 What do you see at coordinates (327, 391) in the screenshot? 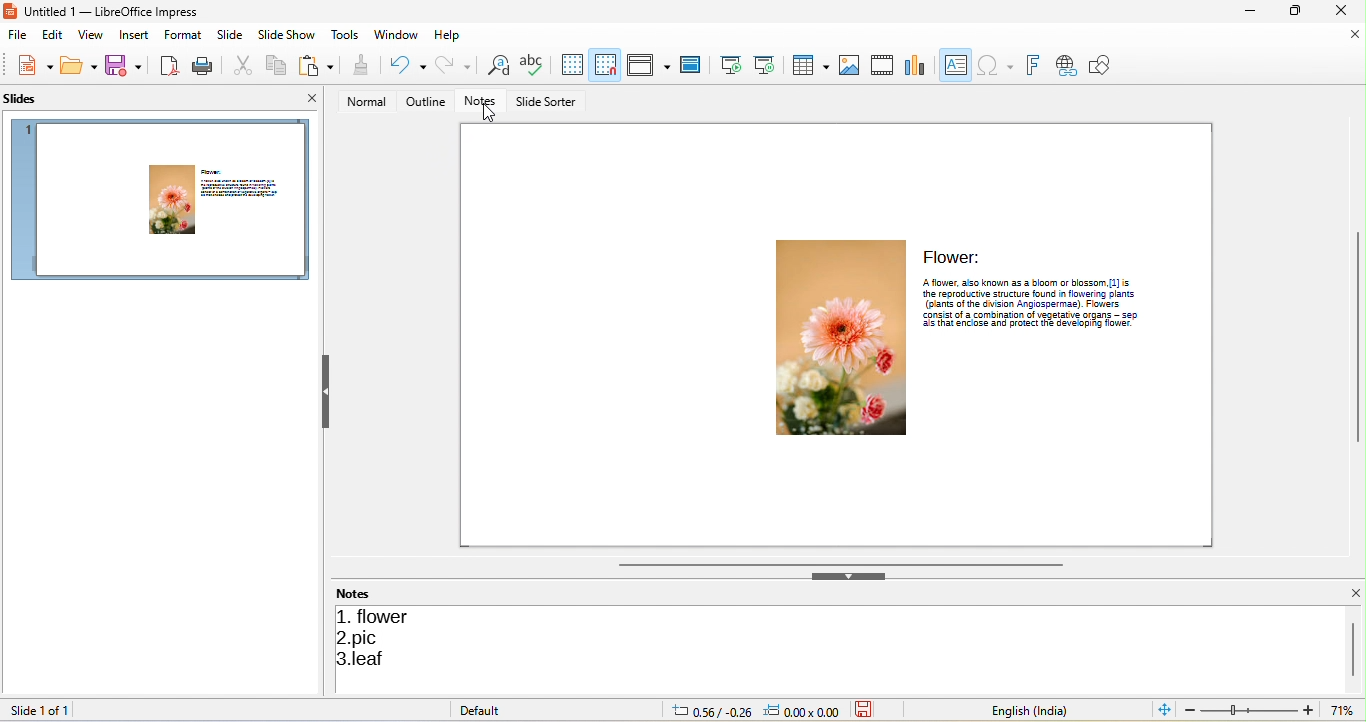
I see `hide left side bar` at bounding box center [327, 391].